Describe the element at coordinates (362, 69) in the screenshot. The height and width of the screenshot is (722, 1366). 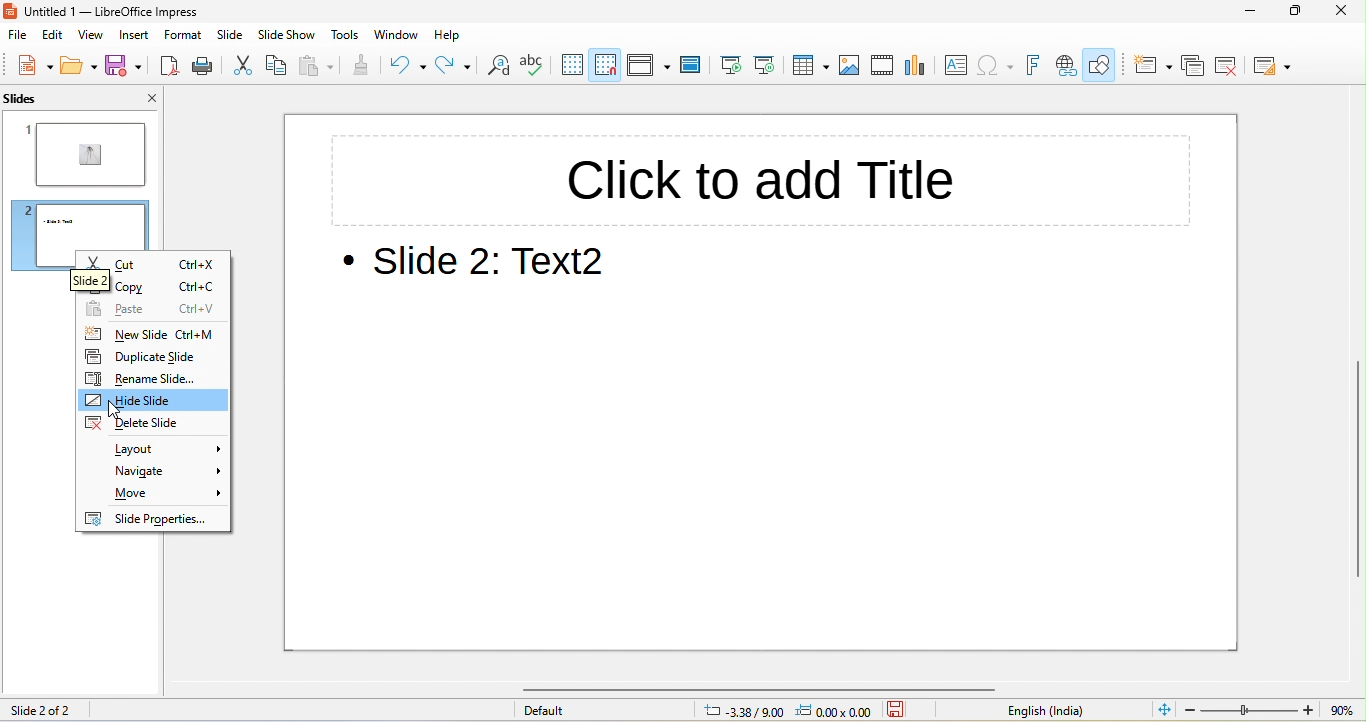
I see `clone formatting` at that location.